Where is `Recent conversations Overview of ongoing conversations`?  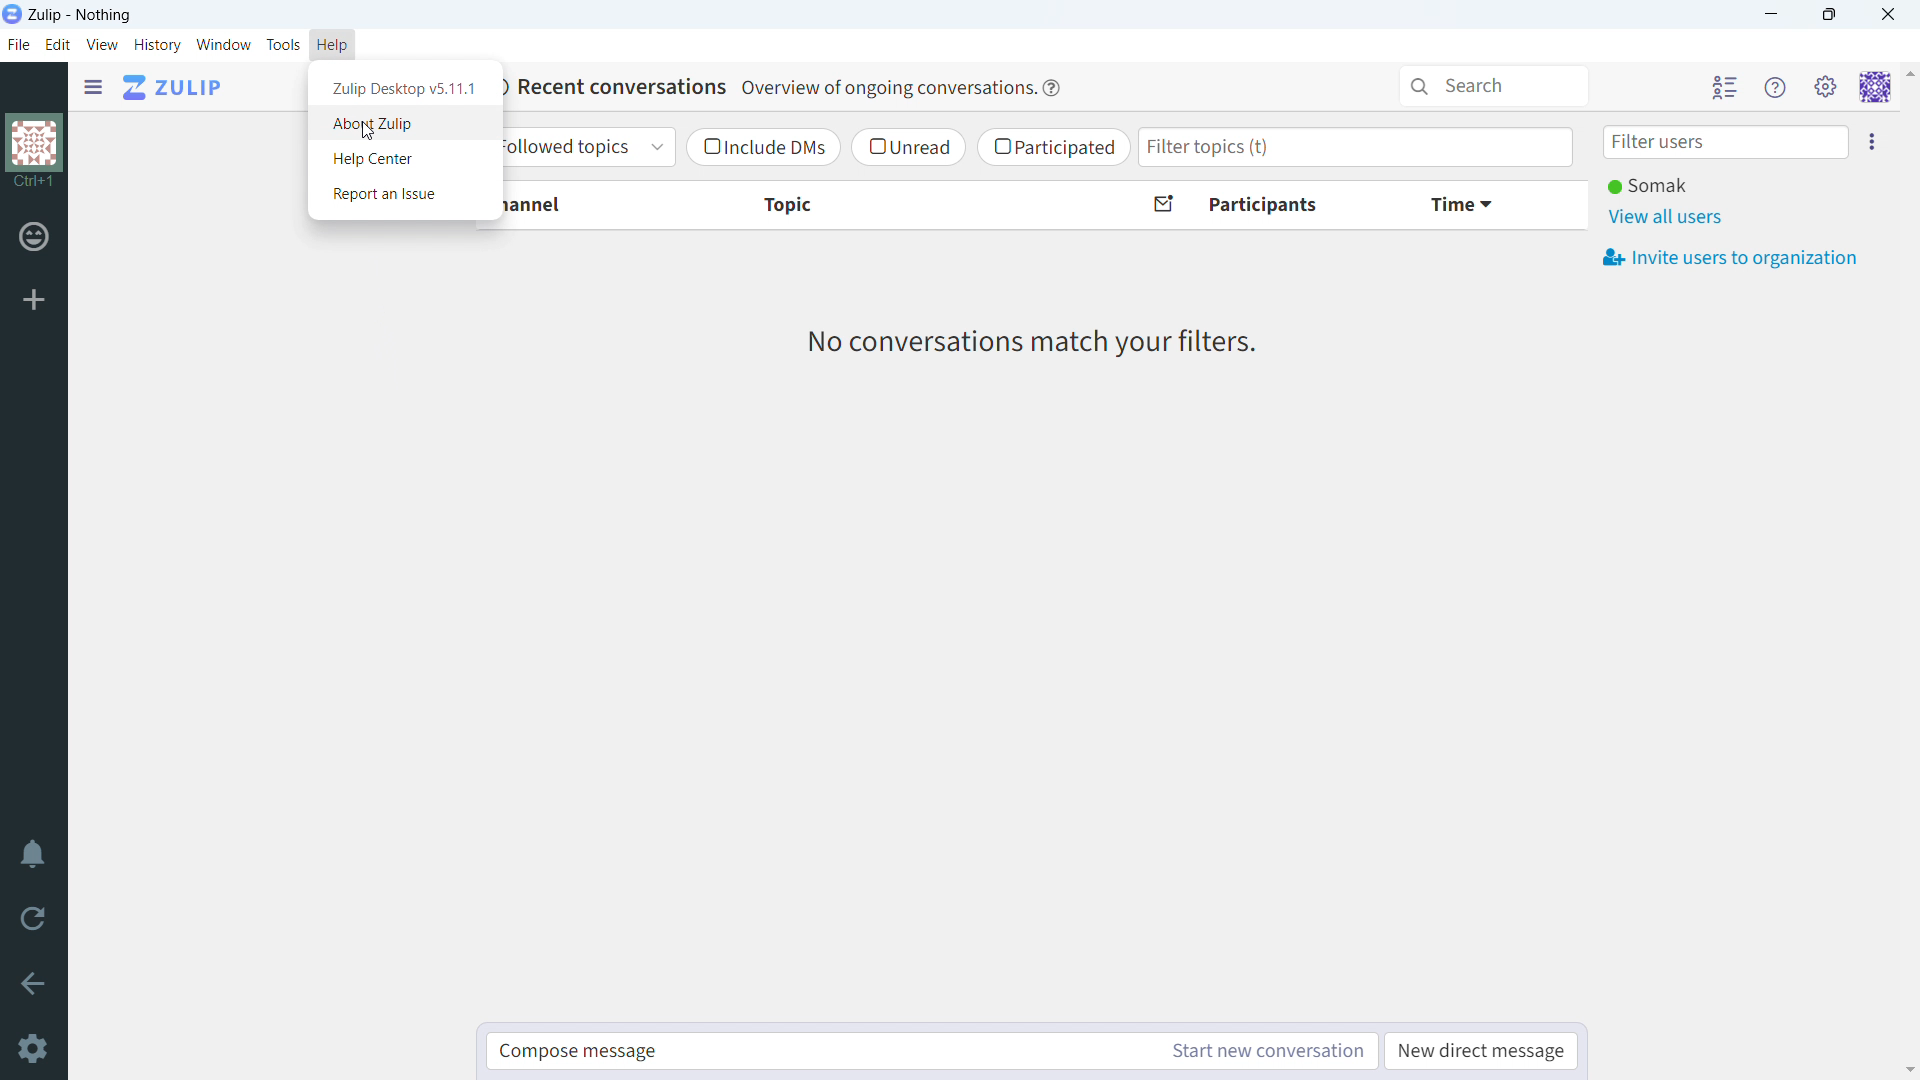
Recent conversations Overview of ongoing conversations is located at coordinates (768, 86).